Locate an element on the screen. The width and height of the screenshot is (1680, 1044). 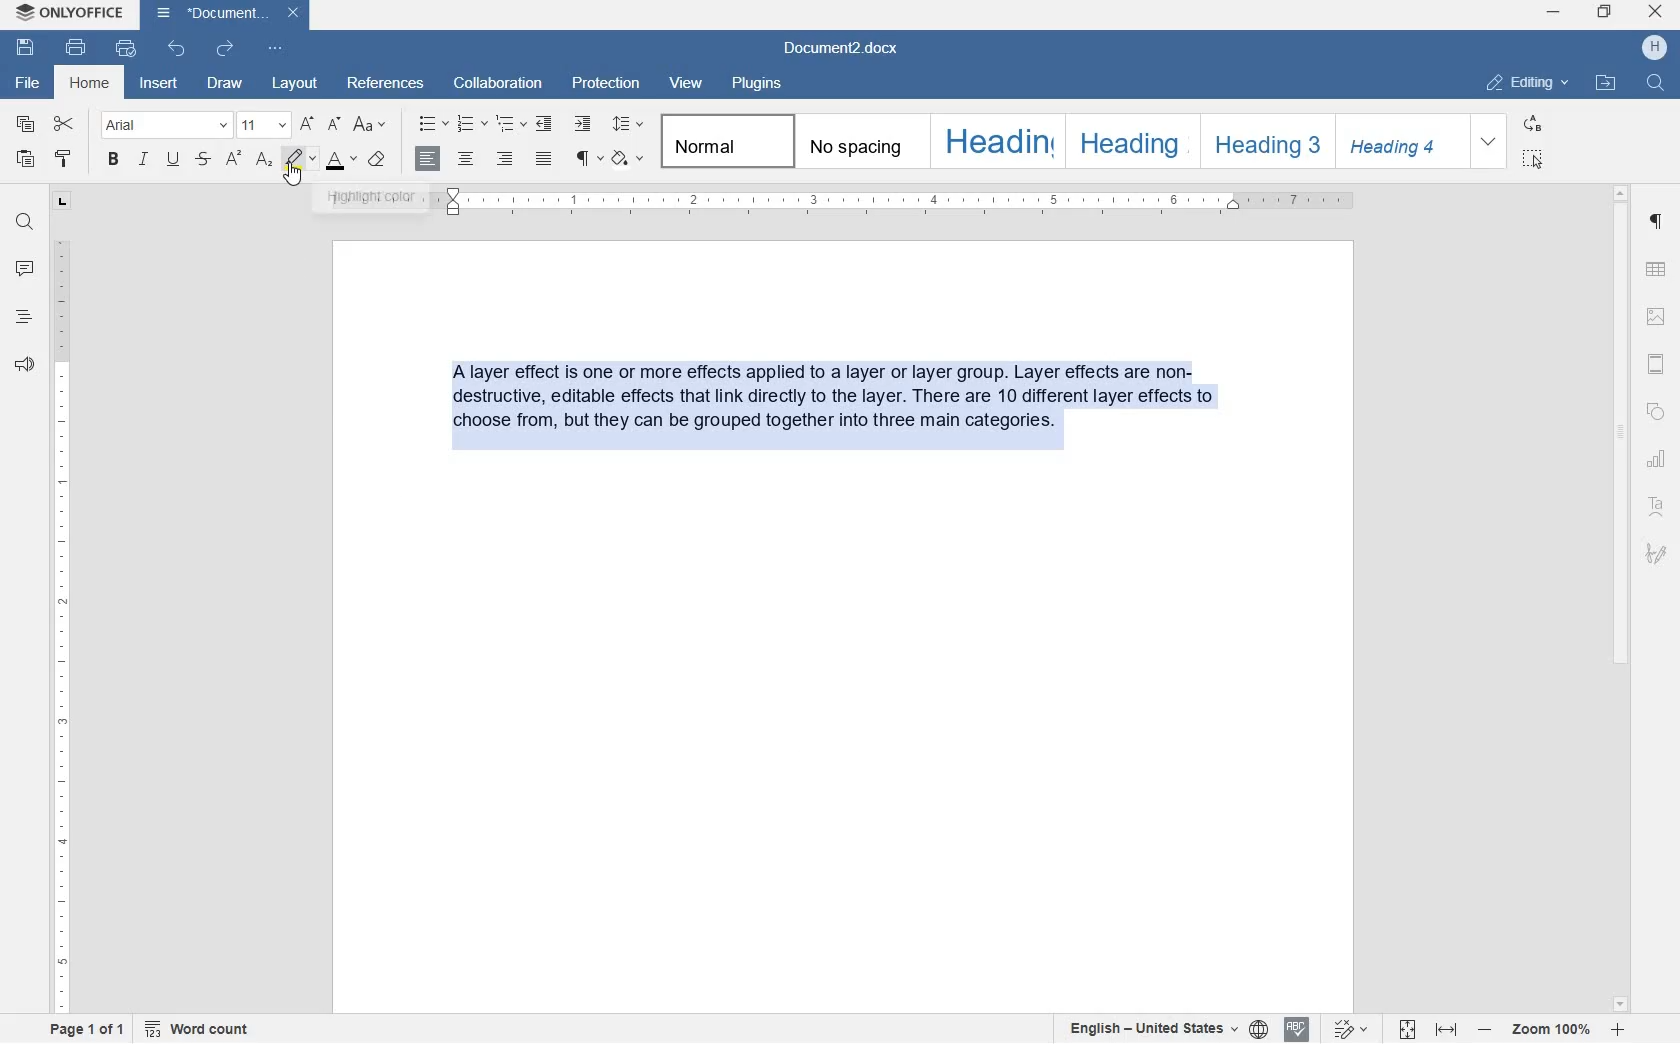
UNDERLINE is located at coordinates (173, 160).